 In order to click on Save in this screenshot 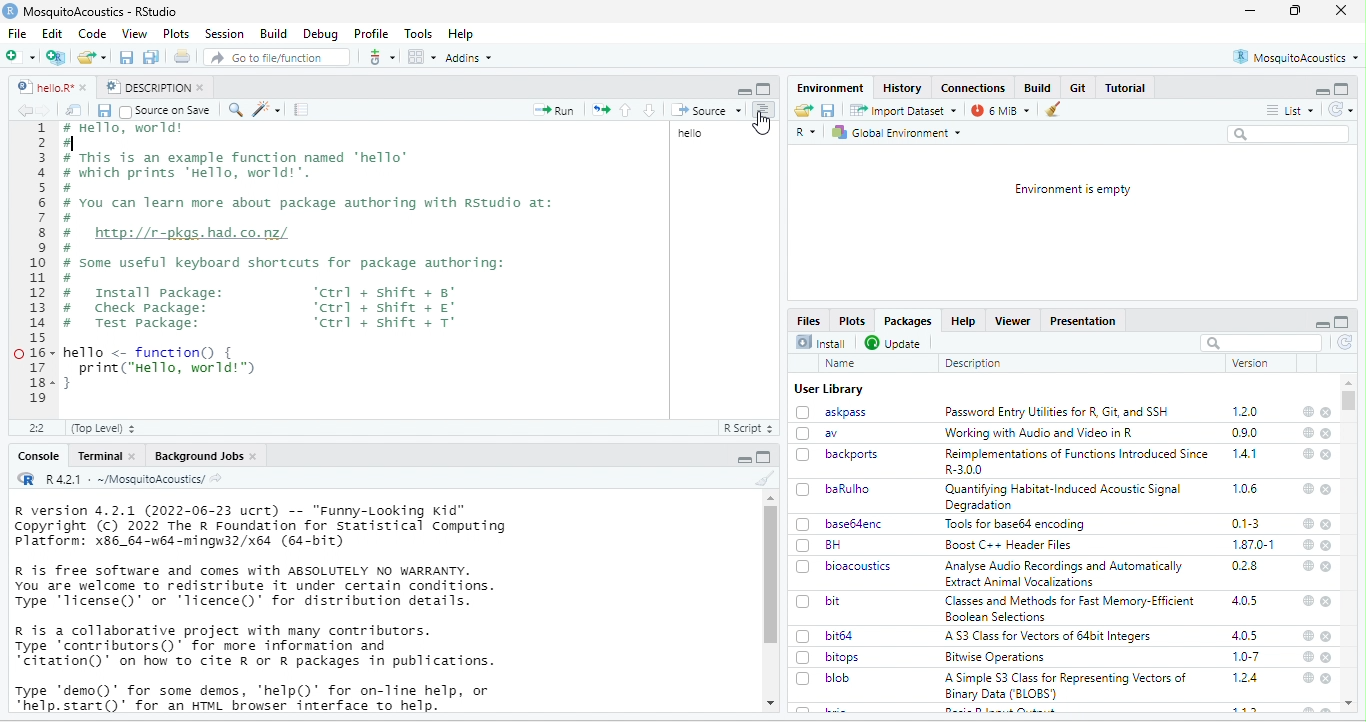, I will do `click(828, 110)`.